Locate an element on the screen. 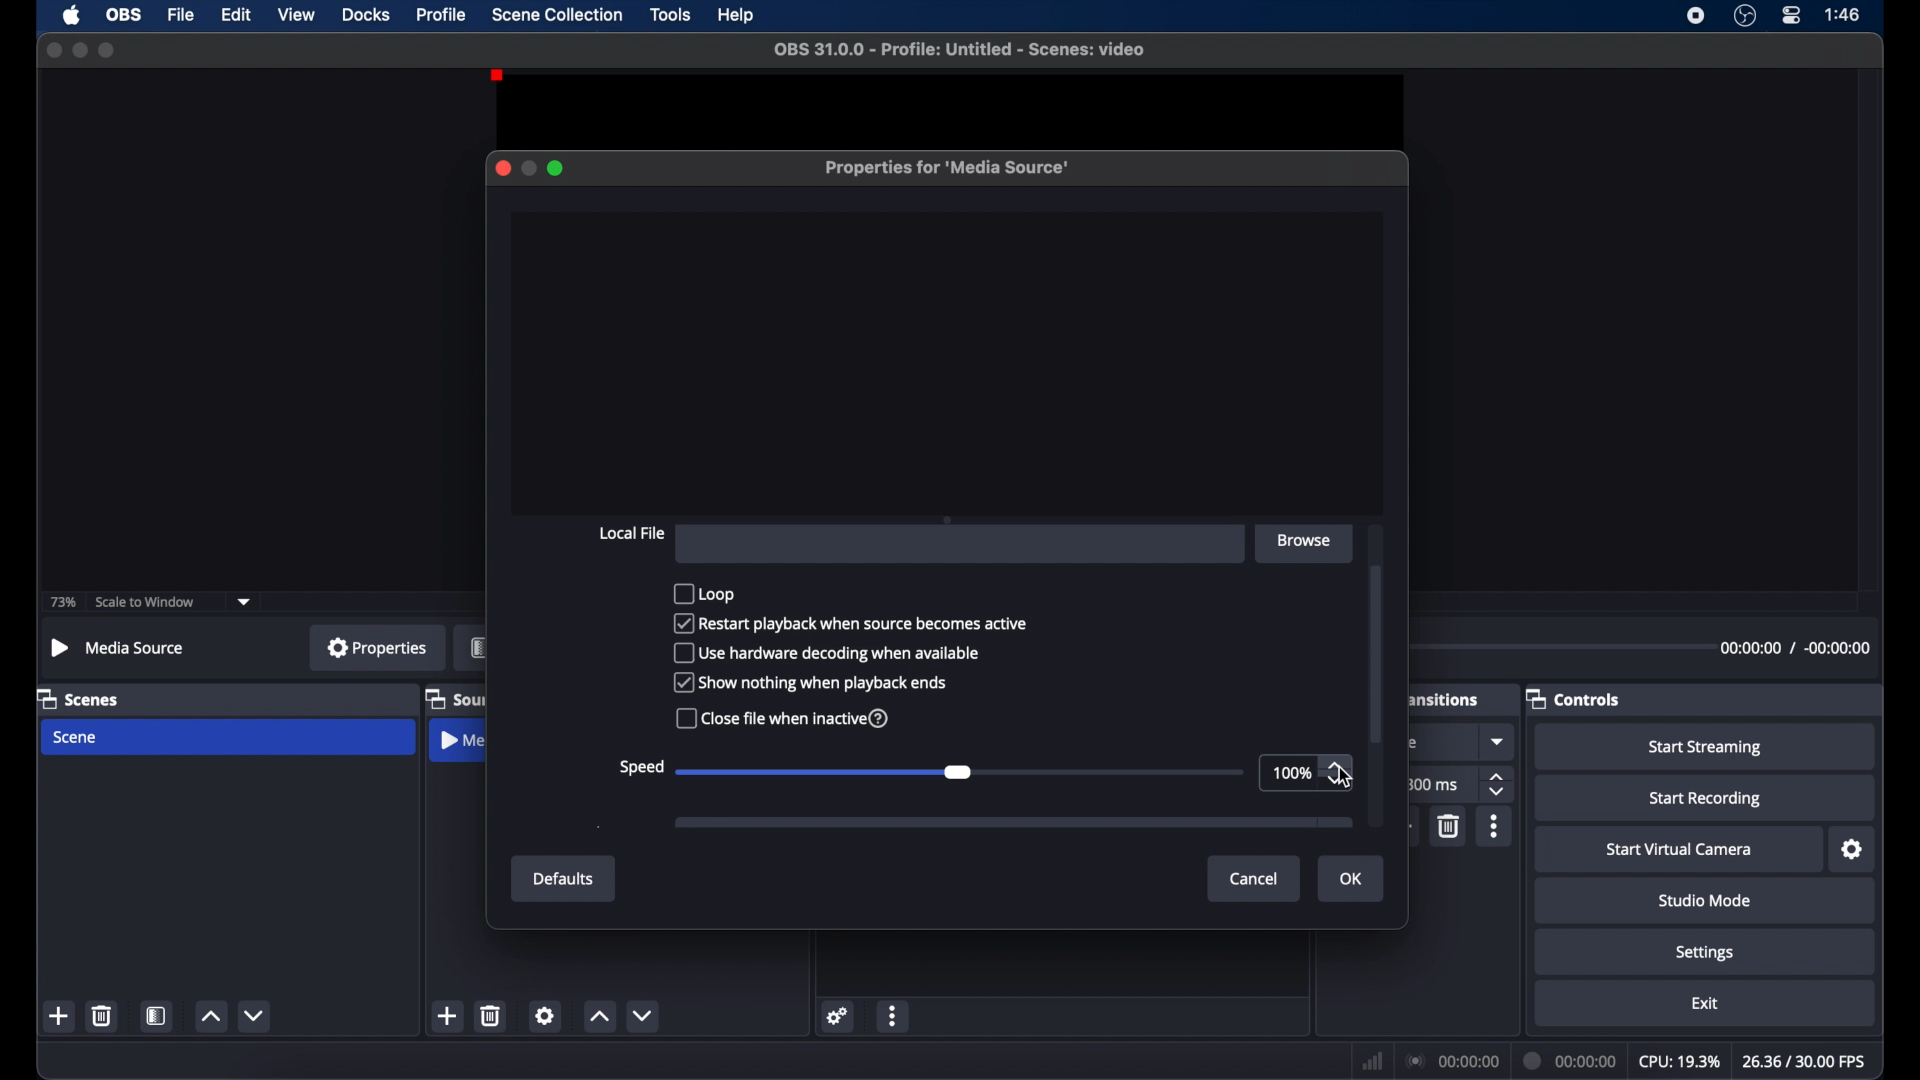  restart playback when source becomes active is located at coordinates (851, 624).